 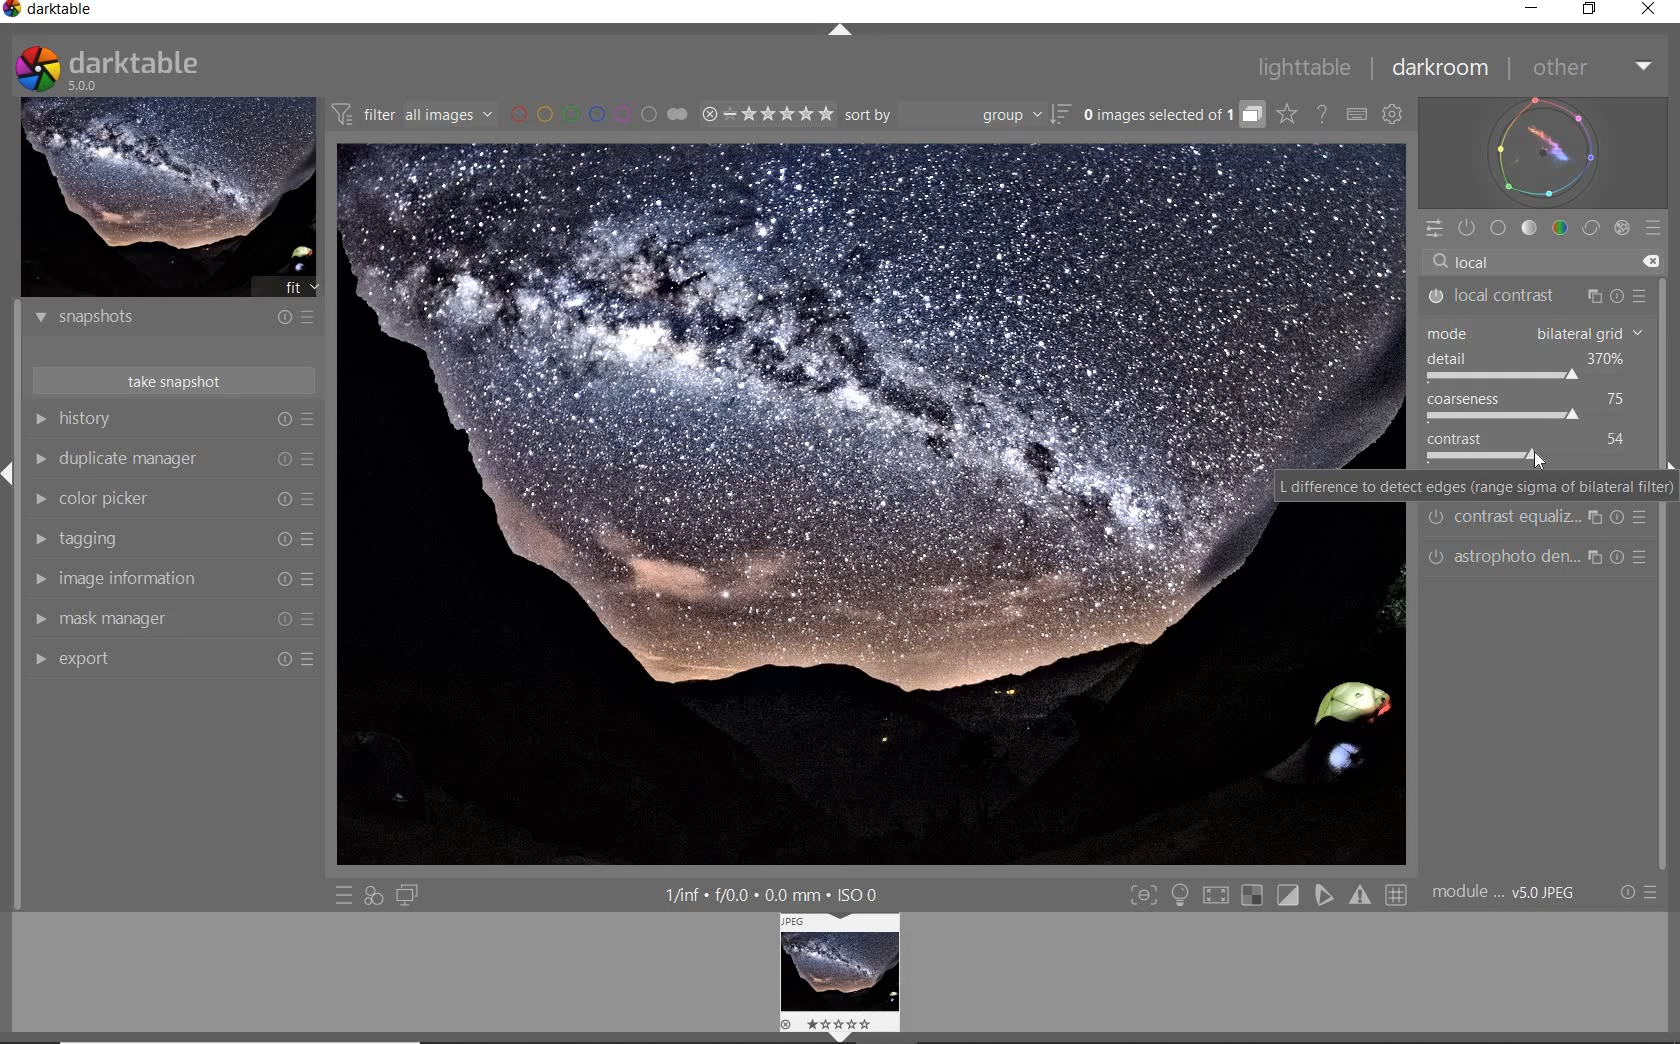 I want to click on Duplicate manager, so click(x=134, y=456).